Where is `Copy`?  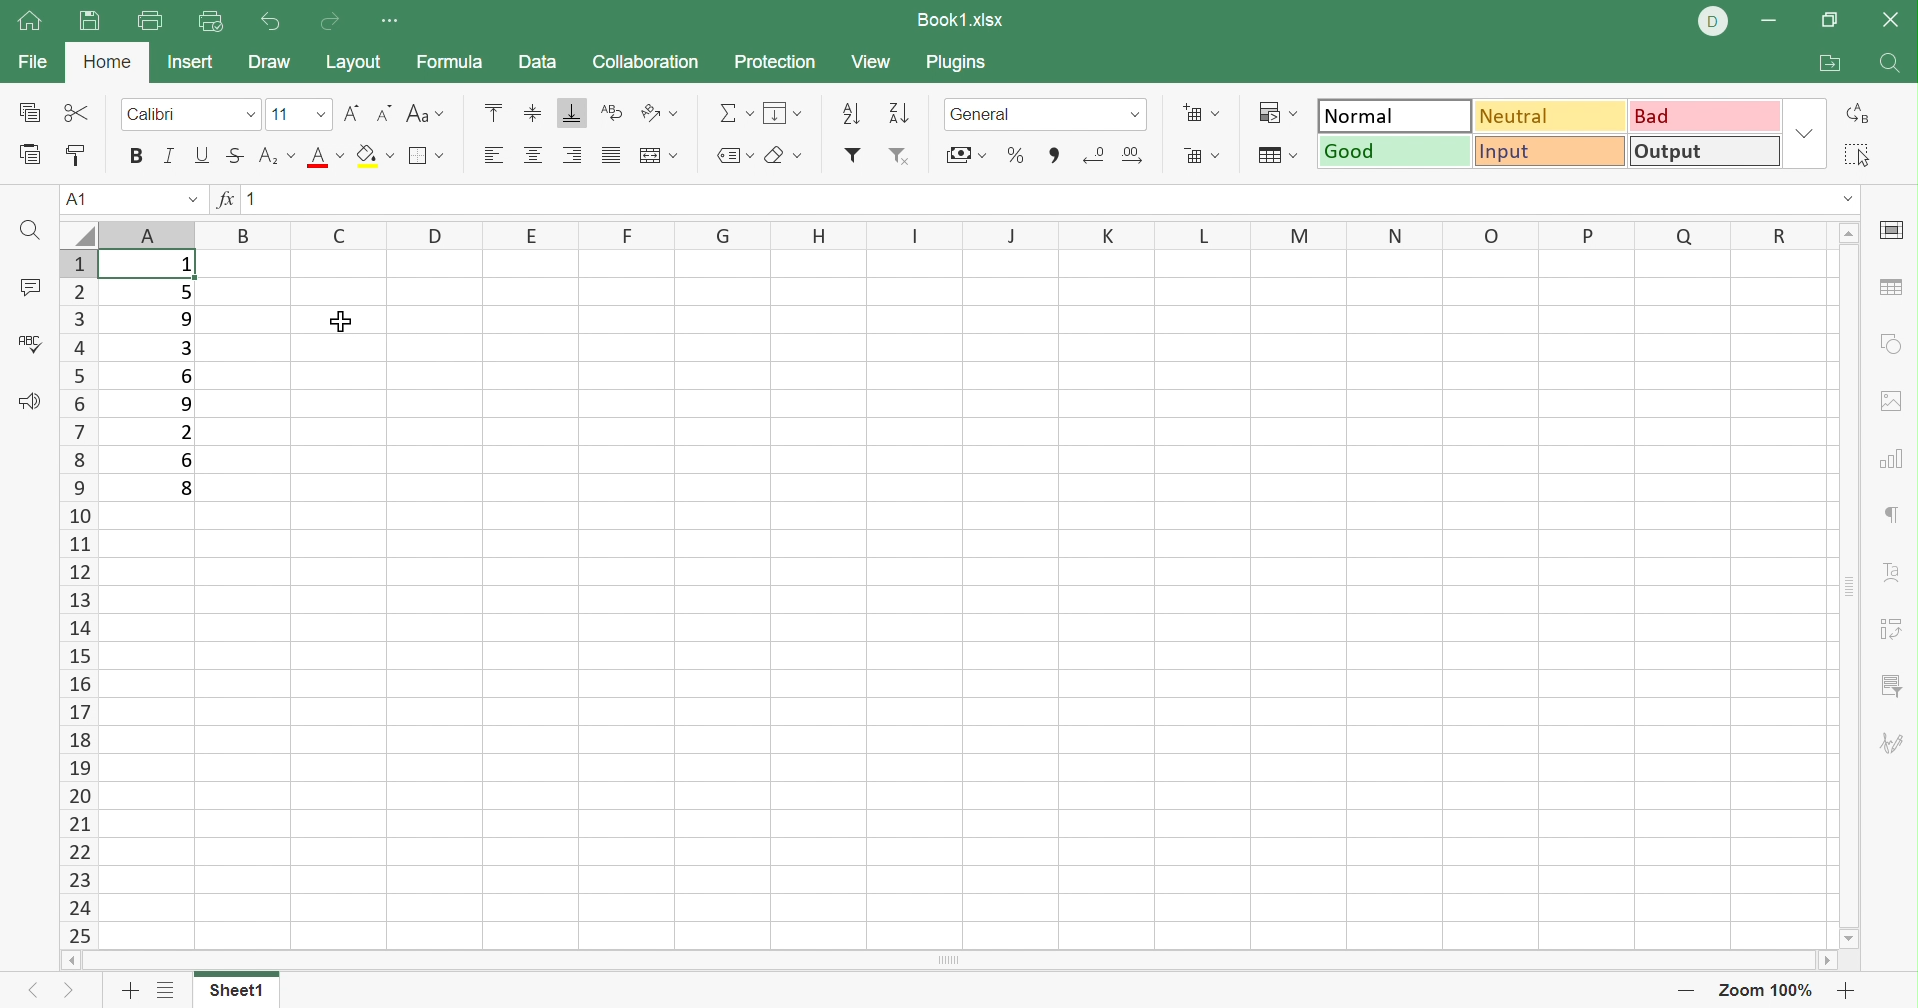
Copy is located at coordinates (25, 114).